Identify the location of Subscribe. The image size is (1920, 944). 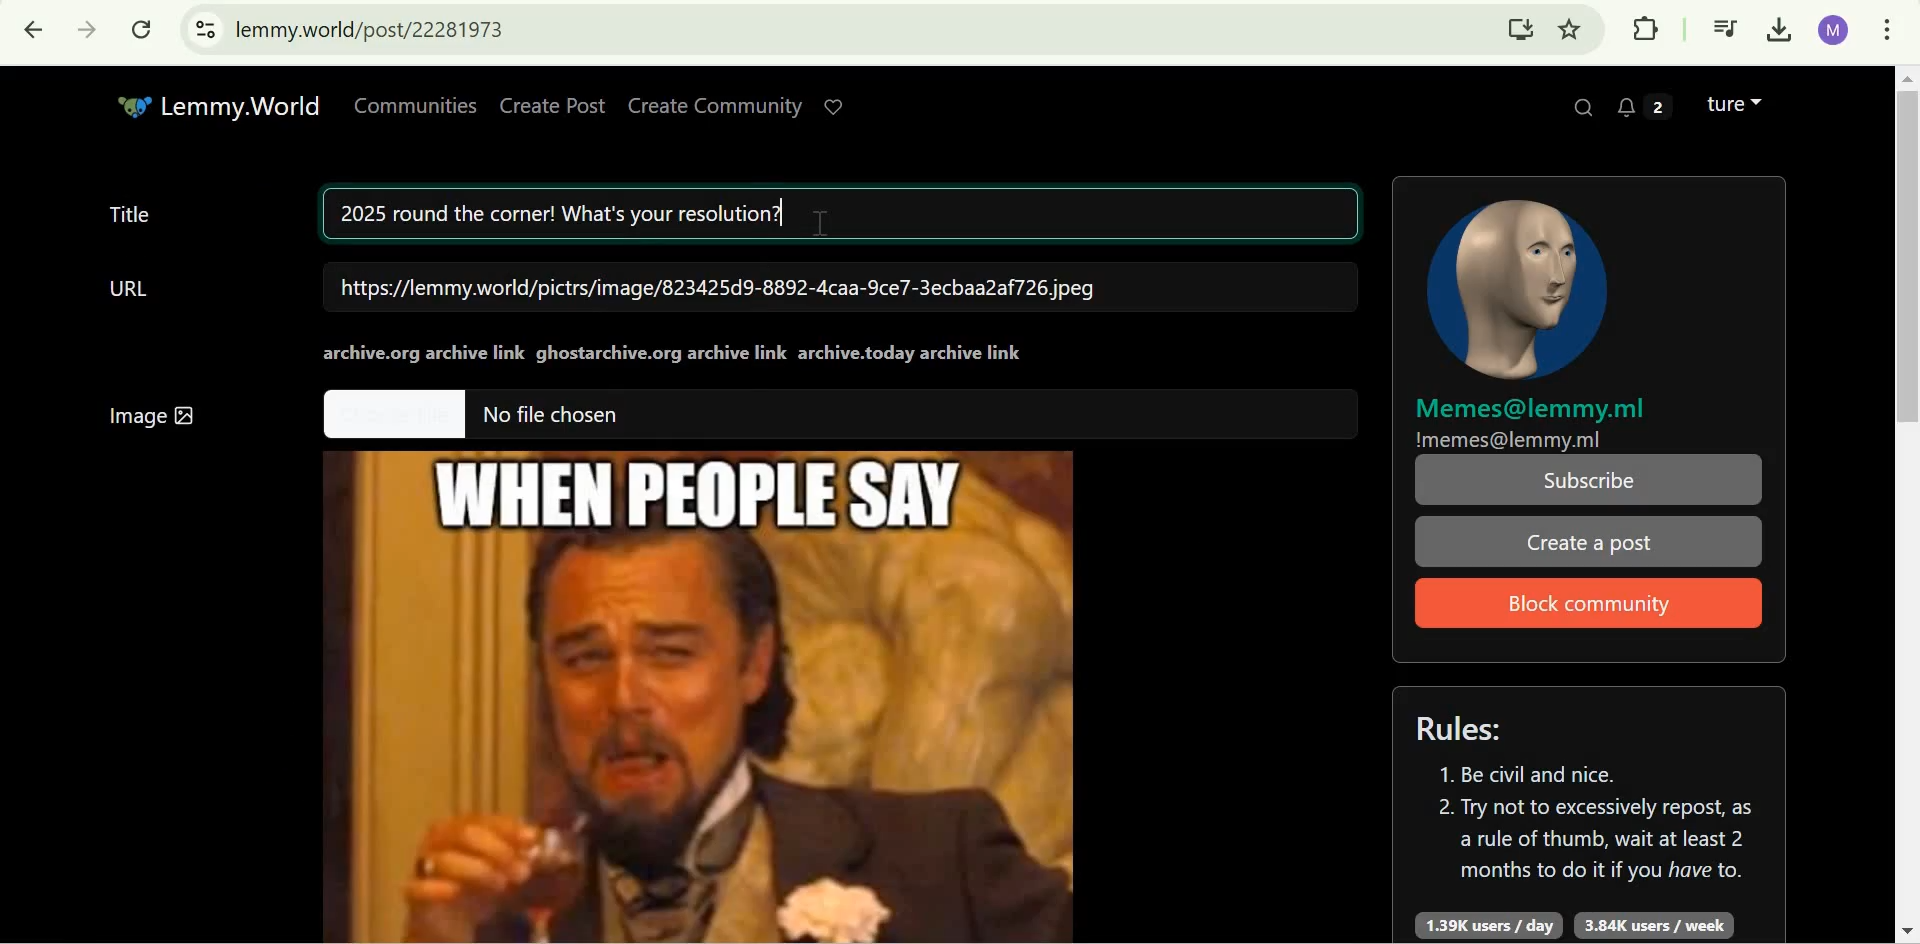
(1591, 480).